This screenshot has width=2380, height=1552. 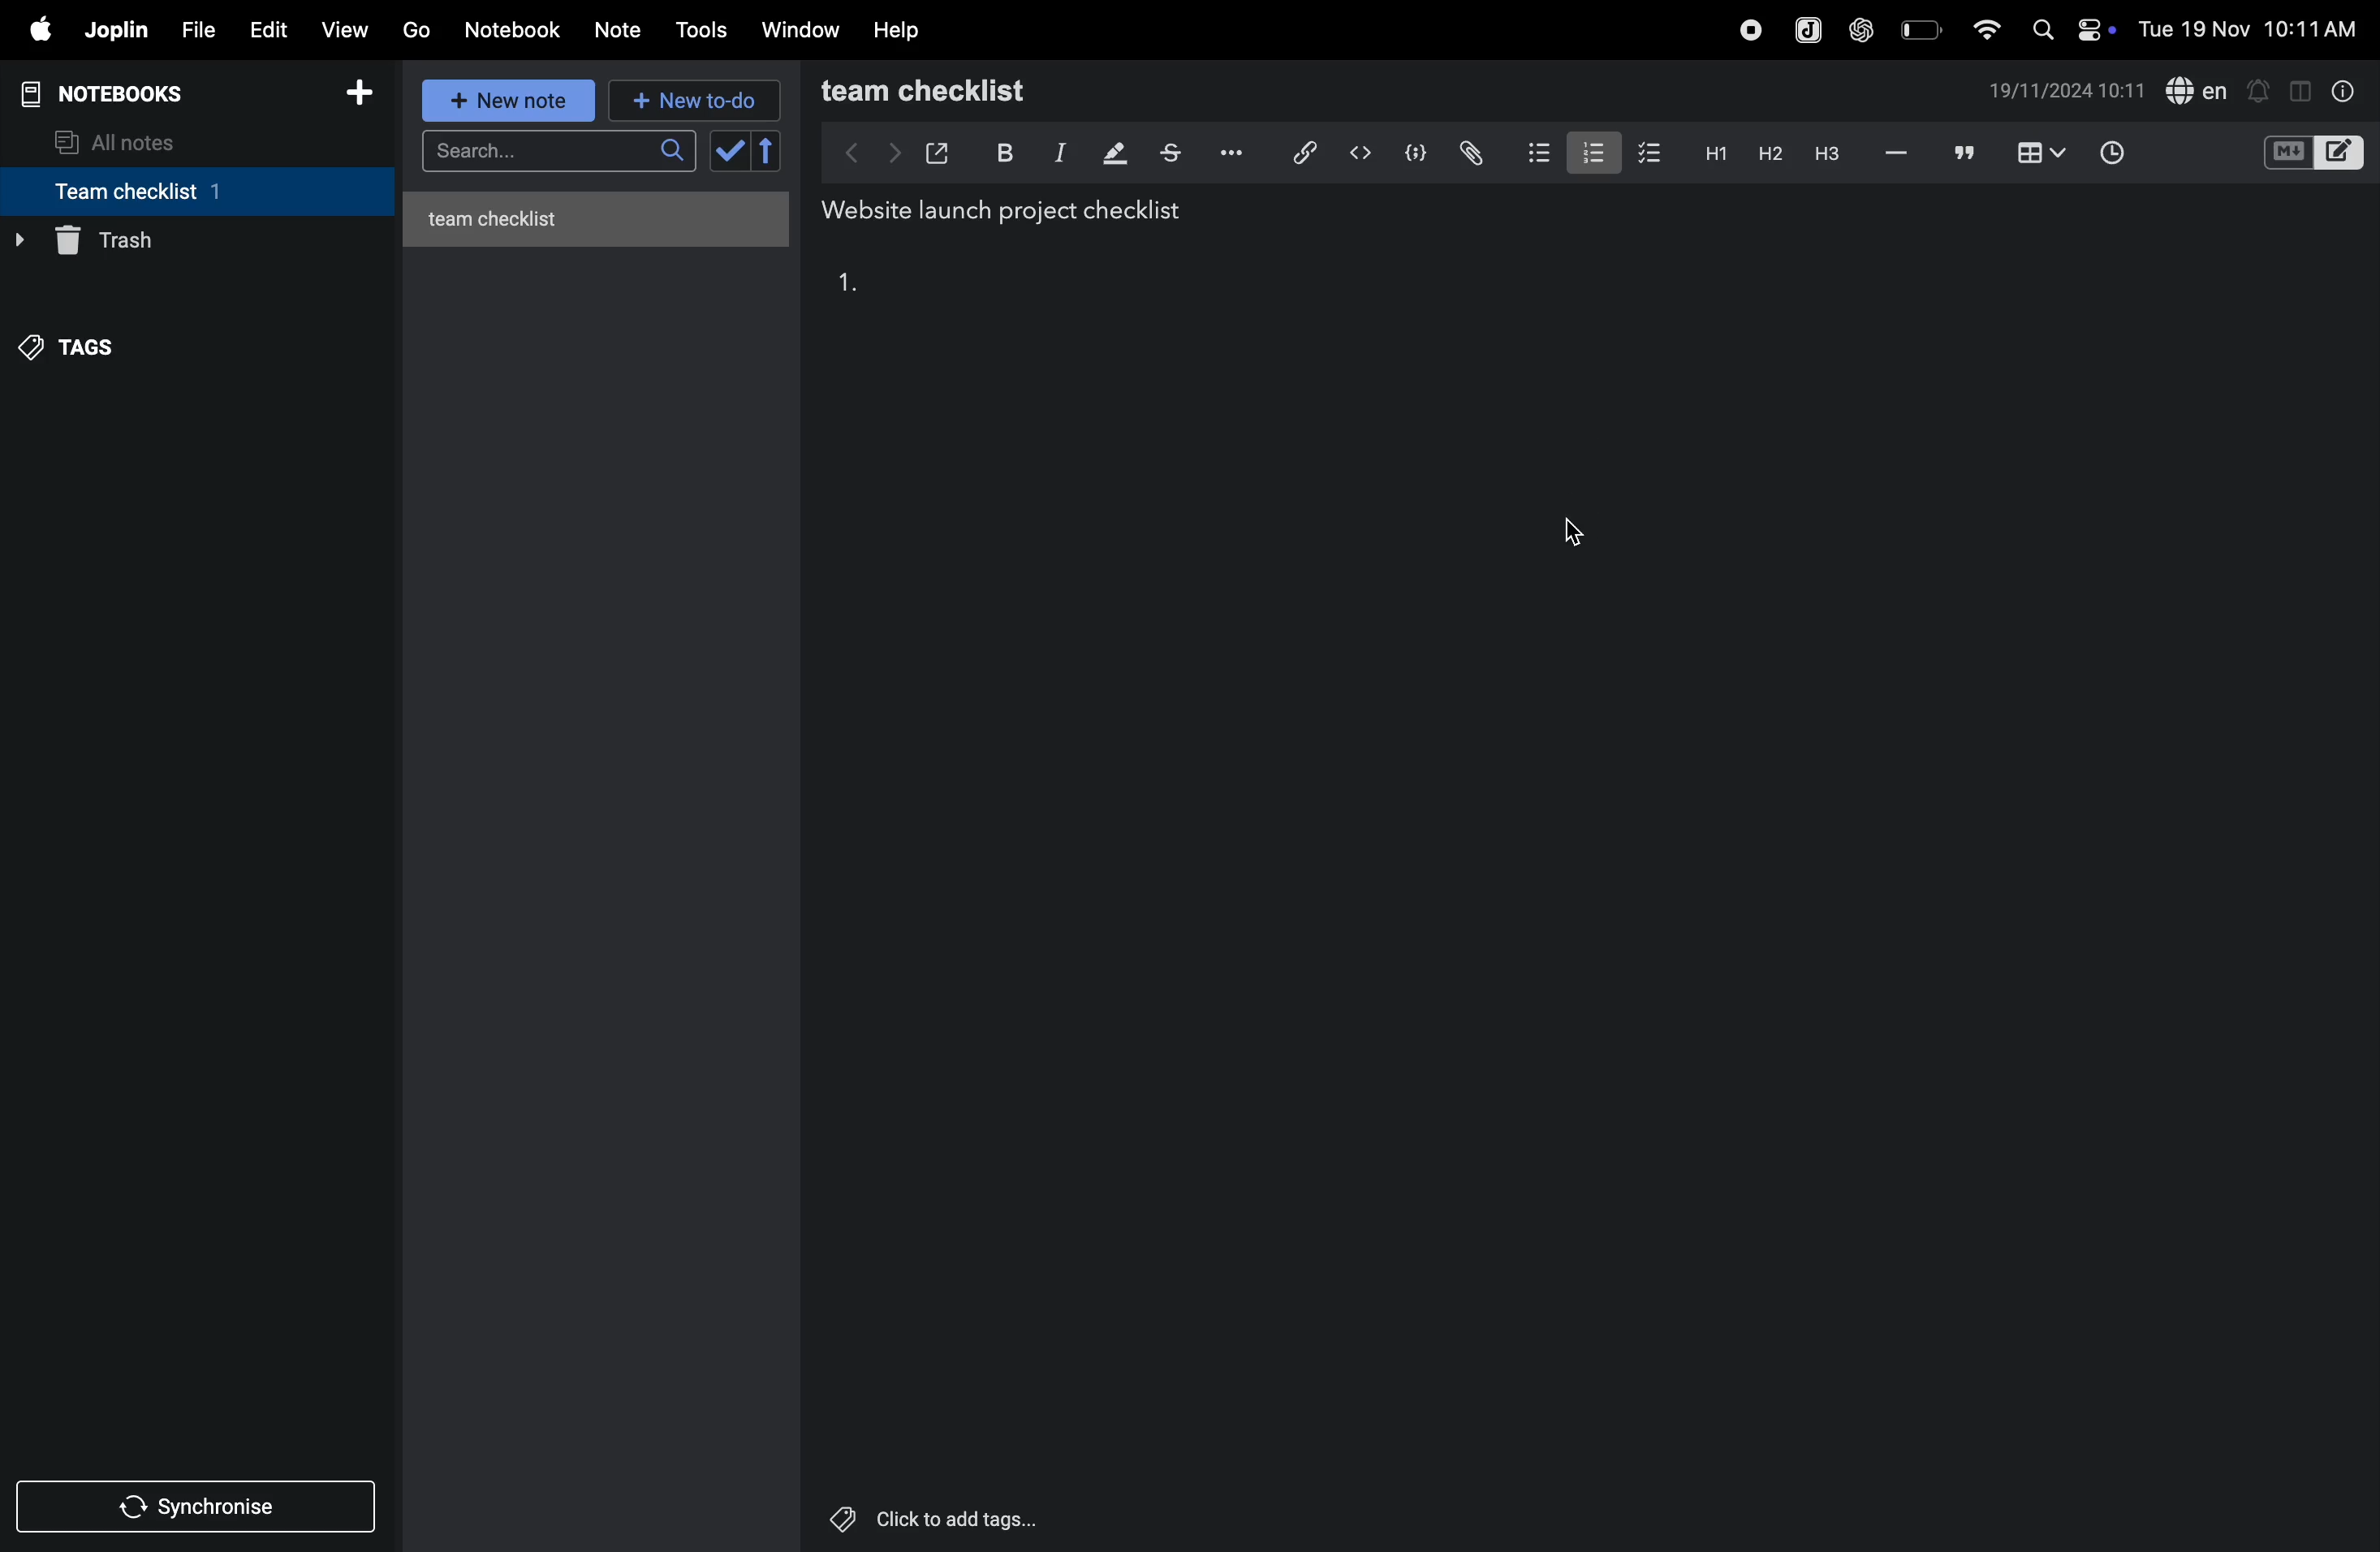 I want to click on checklist, so click(x=1652, y=154).